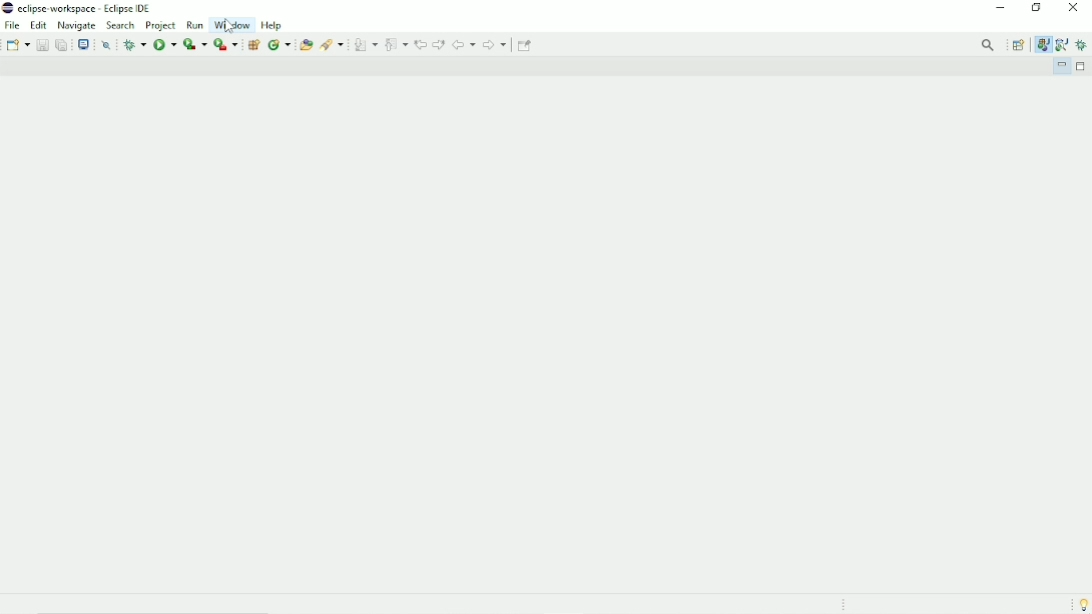 Image resolution: width=1092 pixels, height=614 pixels. I want to click on Access commands and other items, so click(989, 44).